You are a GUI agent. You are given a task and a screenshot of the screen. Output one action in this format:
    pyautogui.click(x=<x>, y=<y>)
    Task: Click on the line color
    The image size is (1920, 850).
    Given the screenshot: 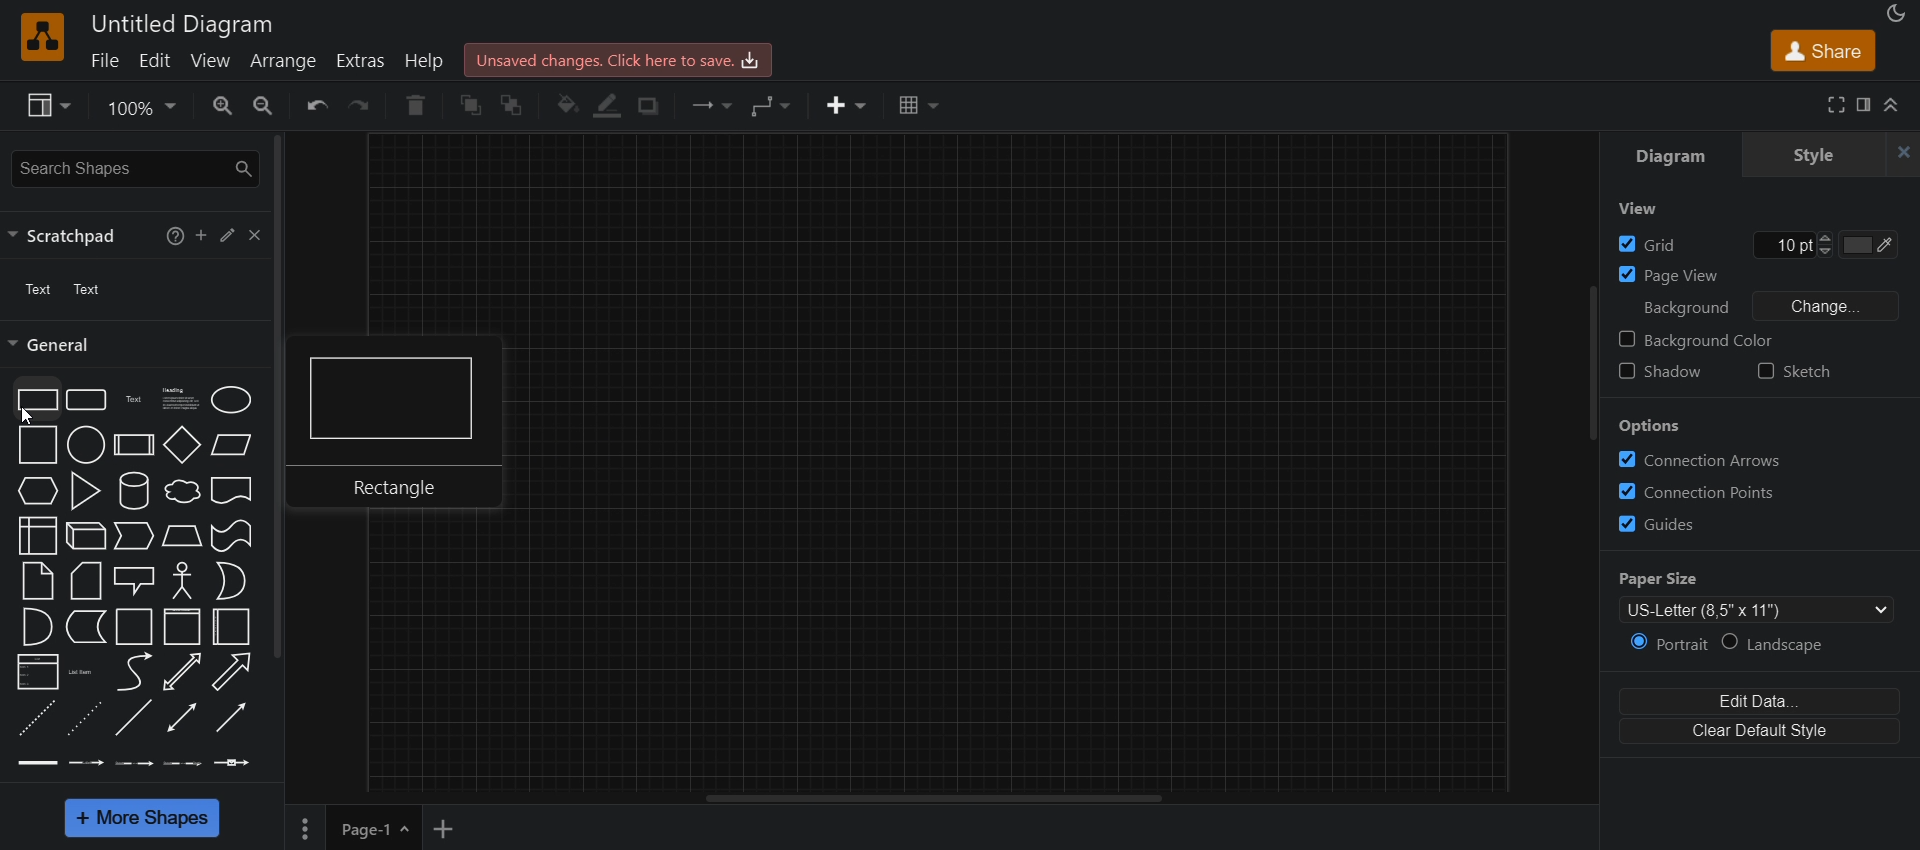 What is the action you would take?
    pyautogui.click(x=607, y=106)
    